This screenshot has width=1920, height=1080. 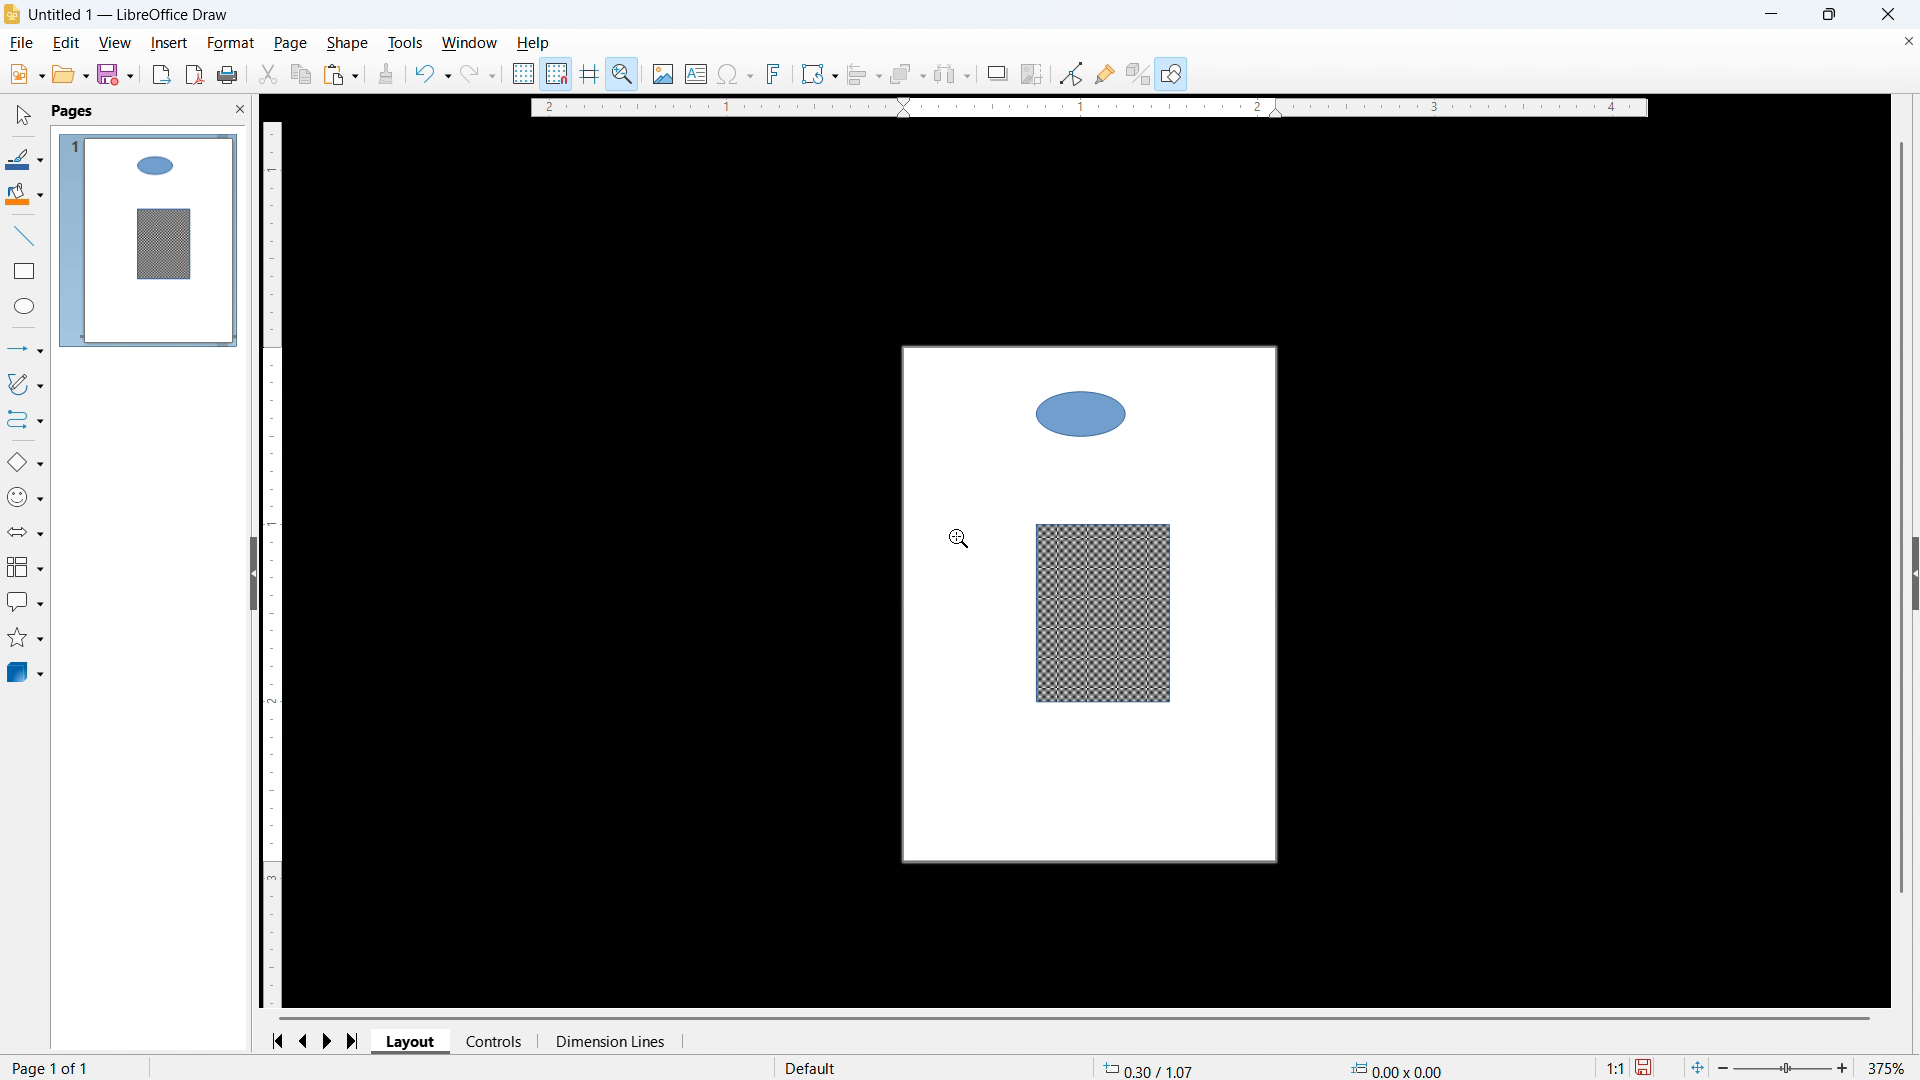 I want to click on Paste , so click(x=341, y=74).